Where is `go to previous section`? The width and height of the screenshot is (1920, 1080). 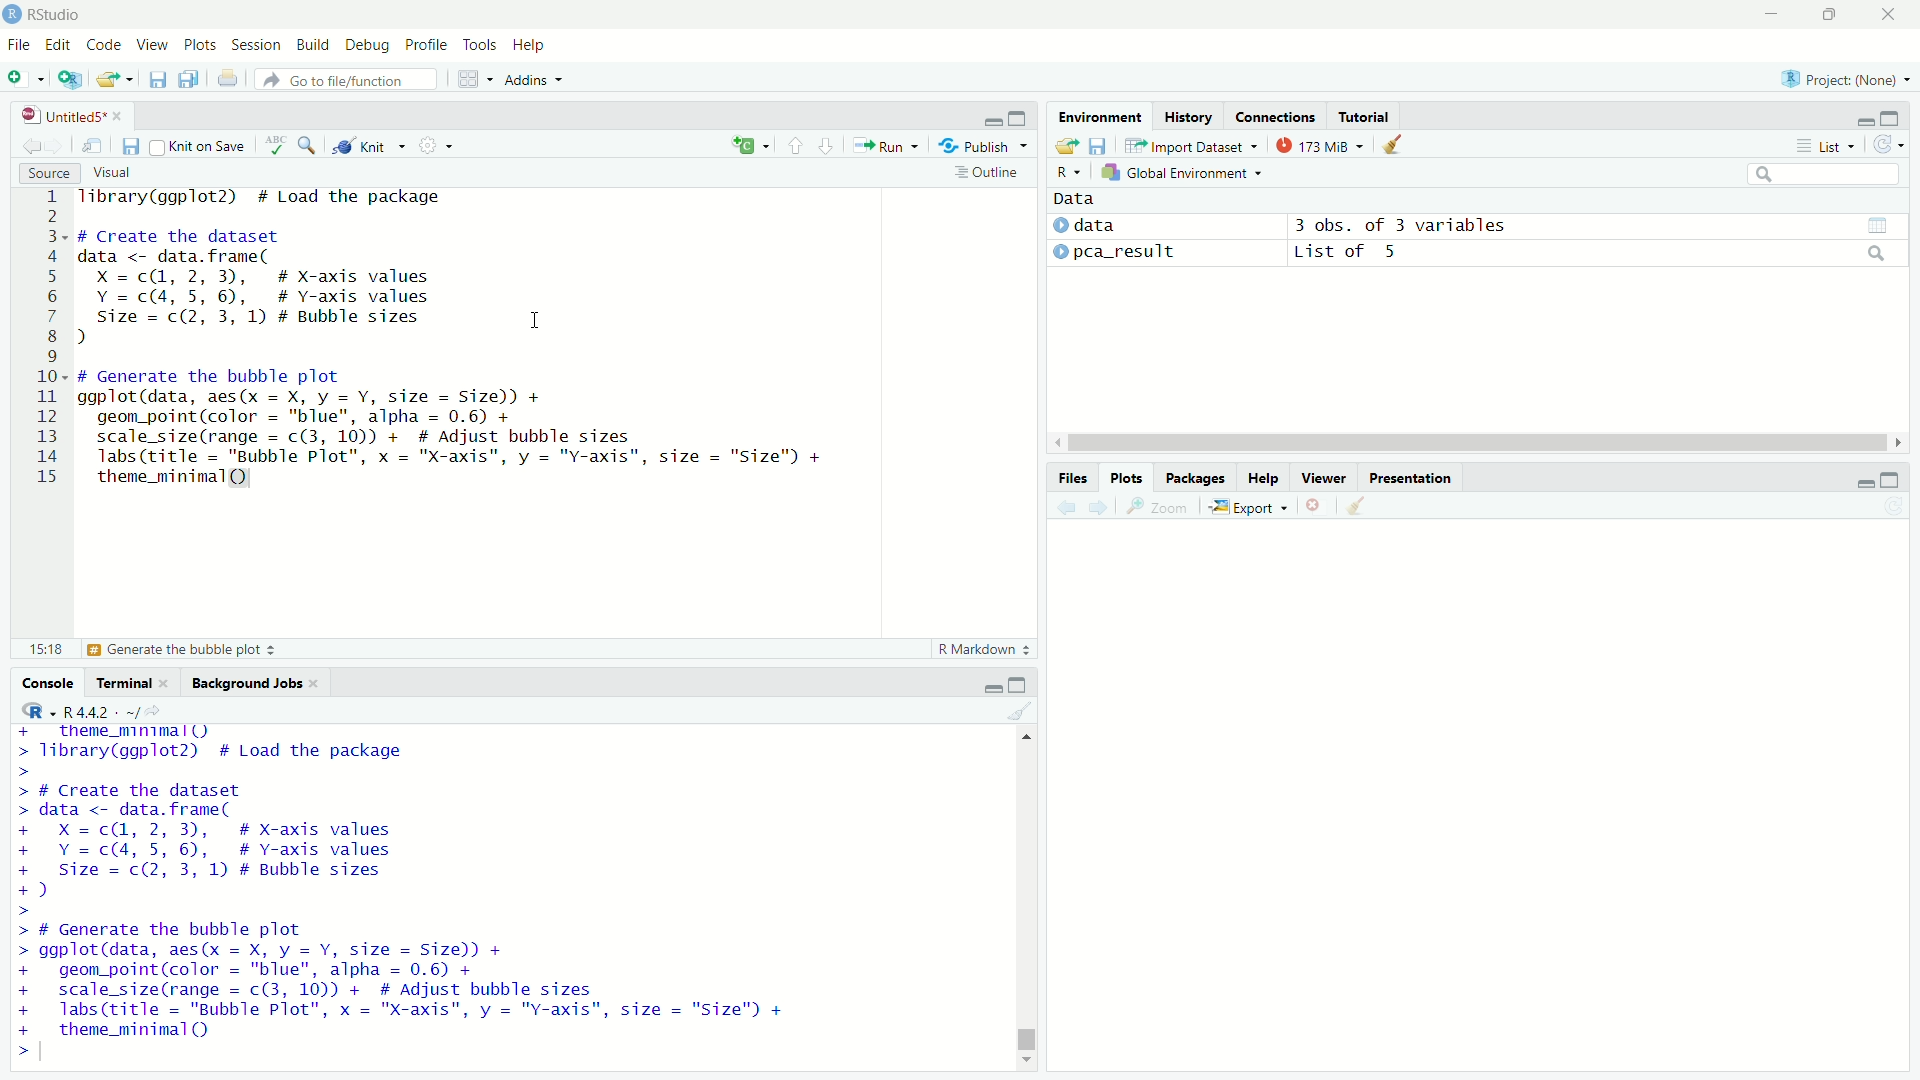
go to previous section is located at coordinates (796, 145).